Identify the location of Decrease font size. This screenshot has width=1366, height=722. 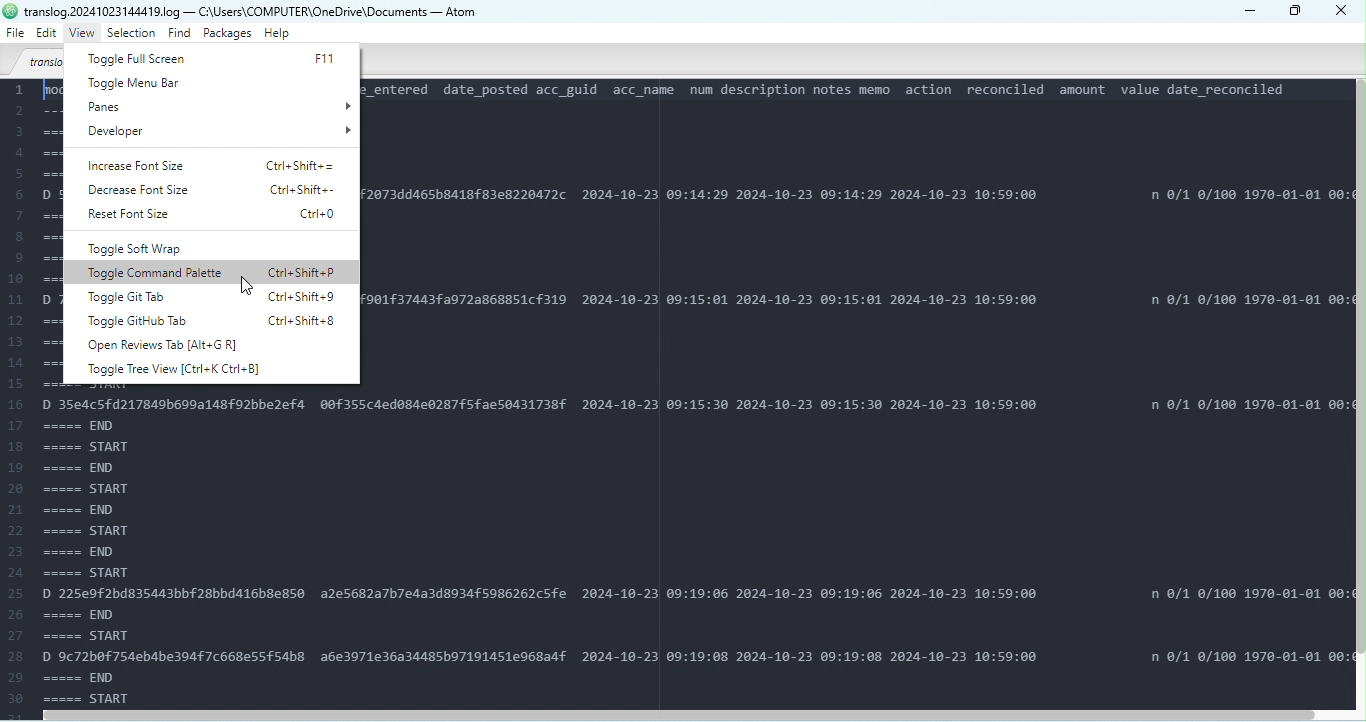
(217, 188).